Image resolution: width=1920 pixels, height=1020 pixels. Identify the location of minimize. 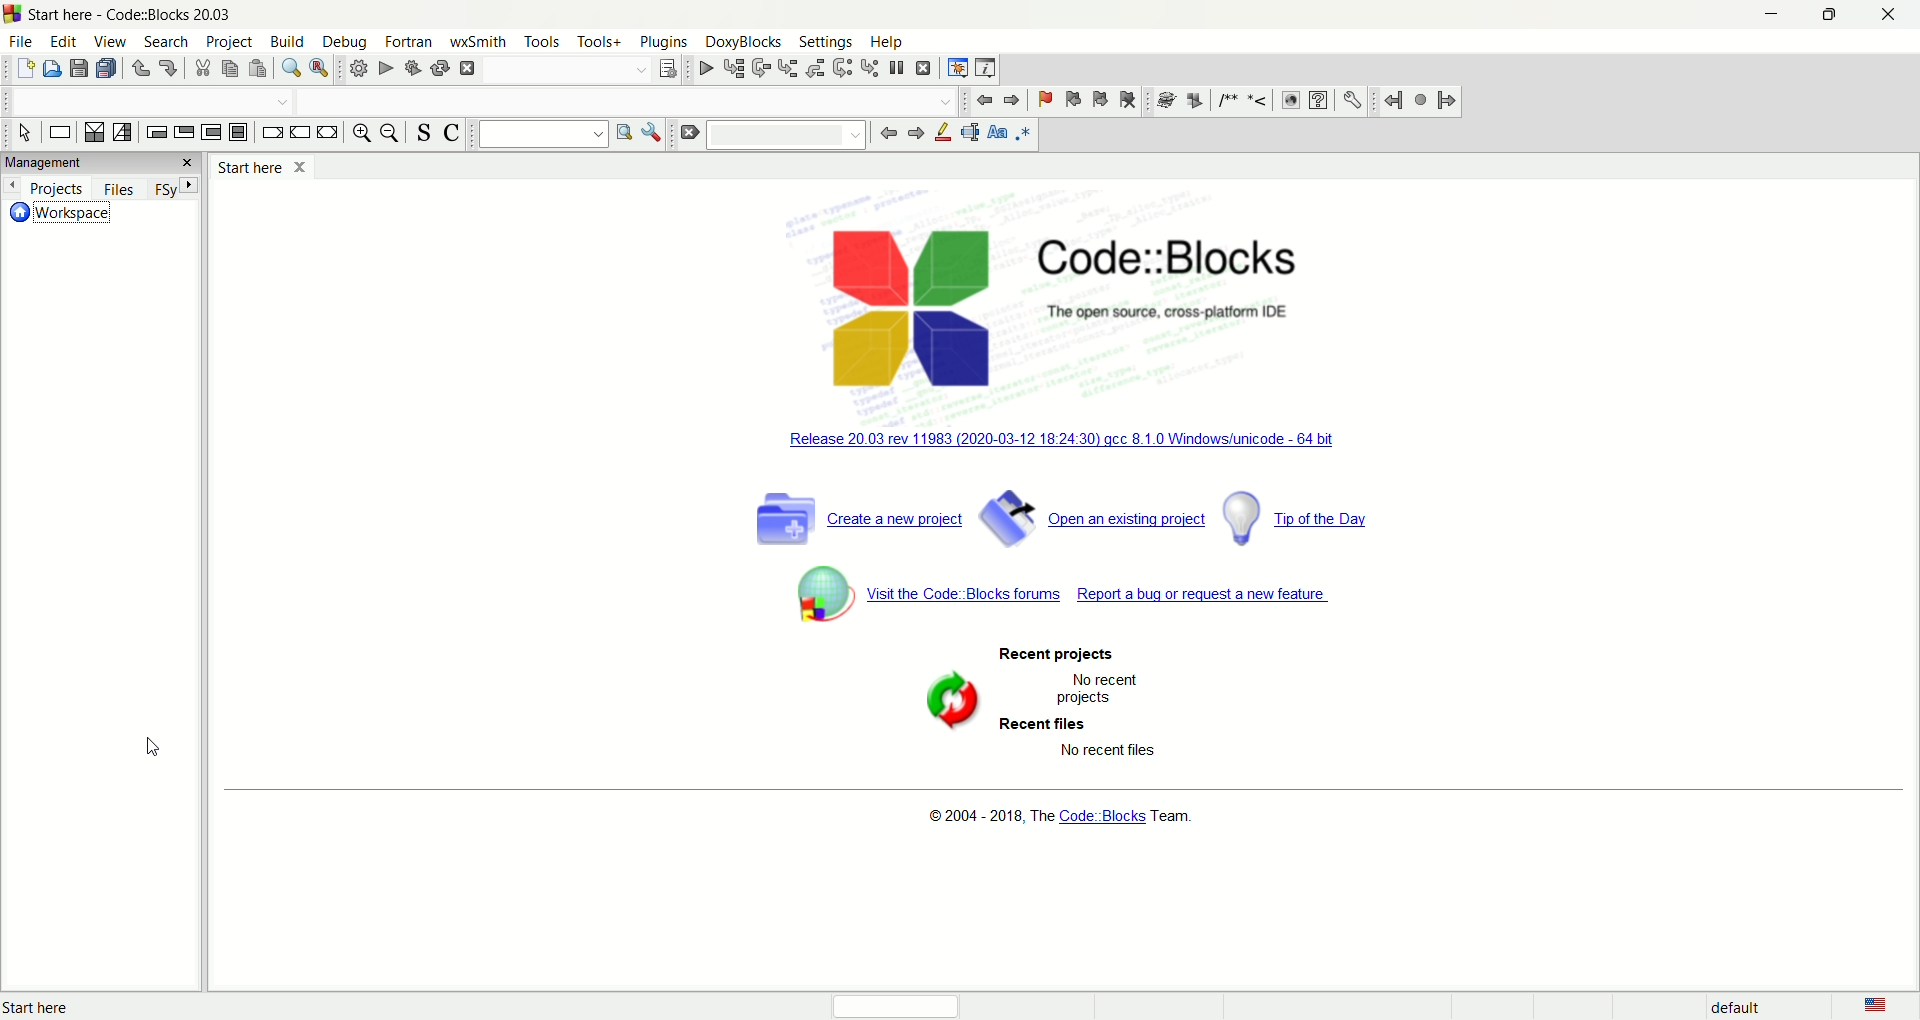
(1775, 14).